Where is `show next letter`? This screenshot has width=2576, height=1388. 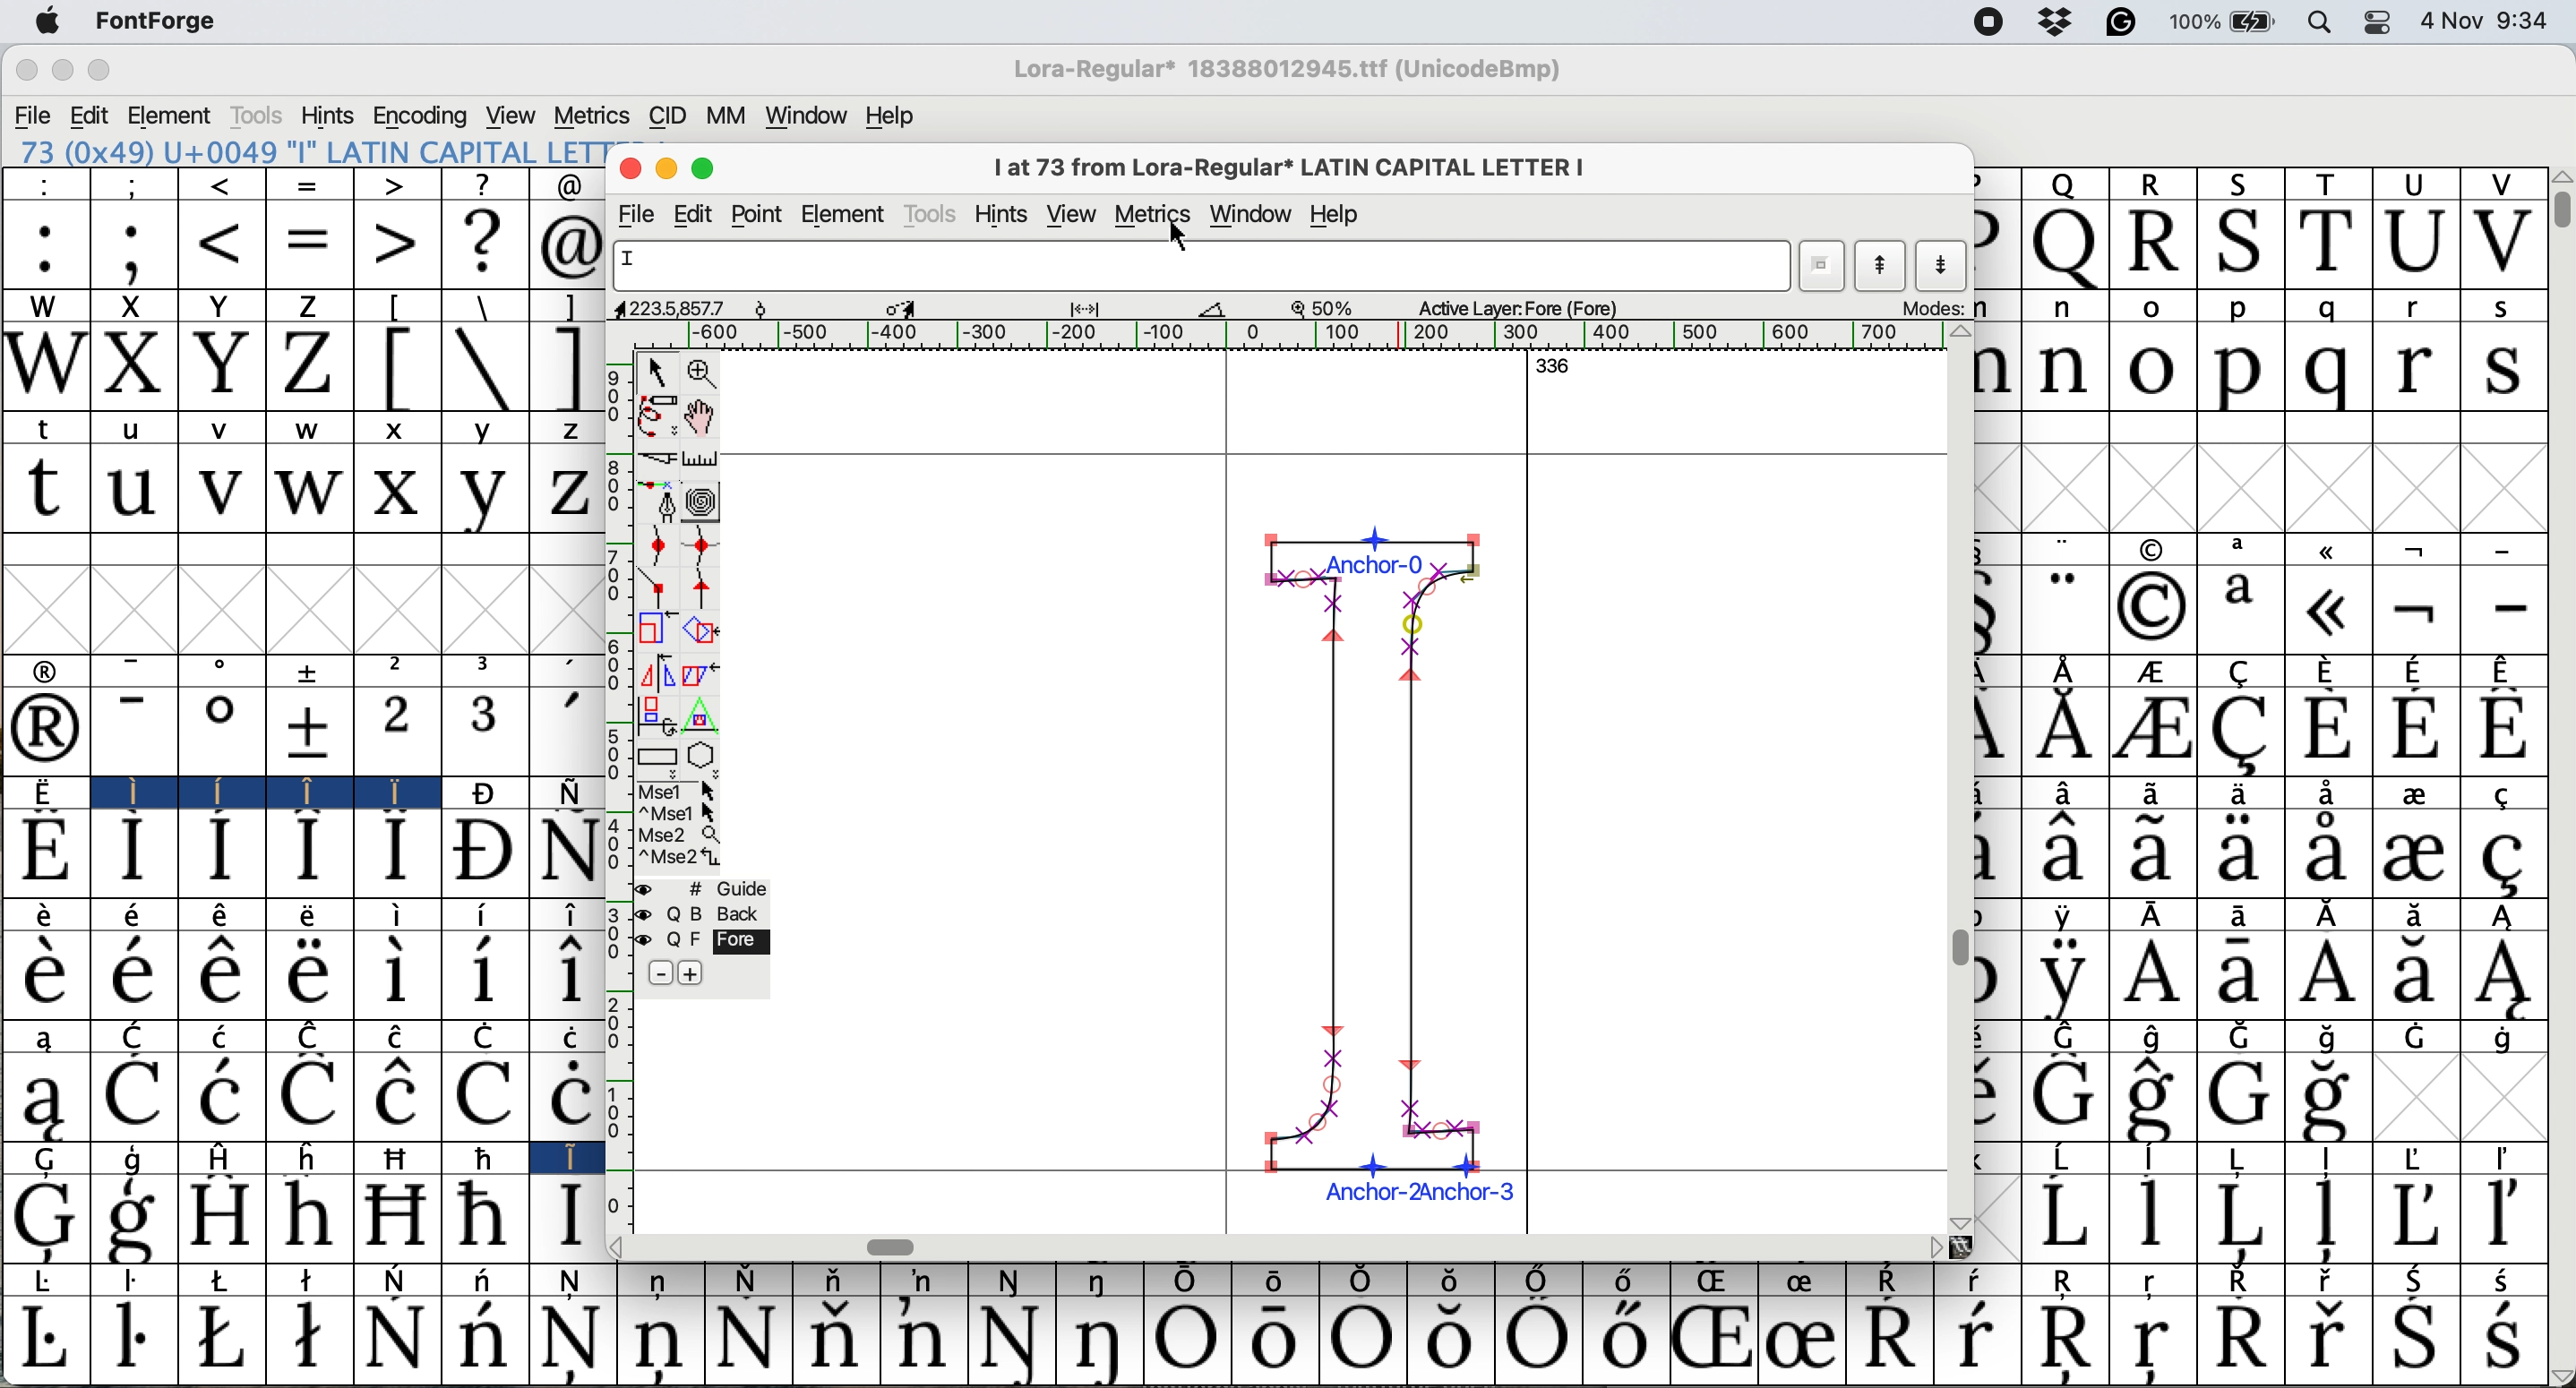 show next letter is located at coordinates (1945, 266).